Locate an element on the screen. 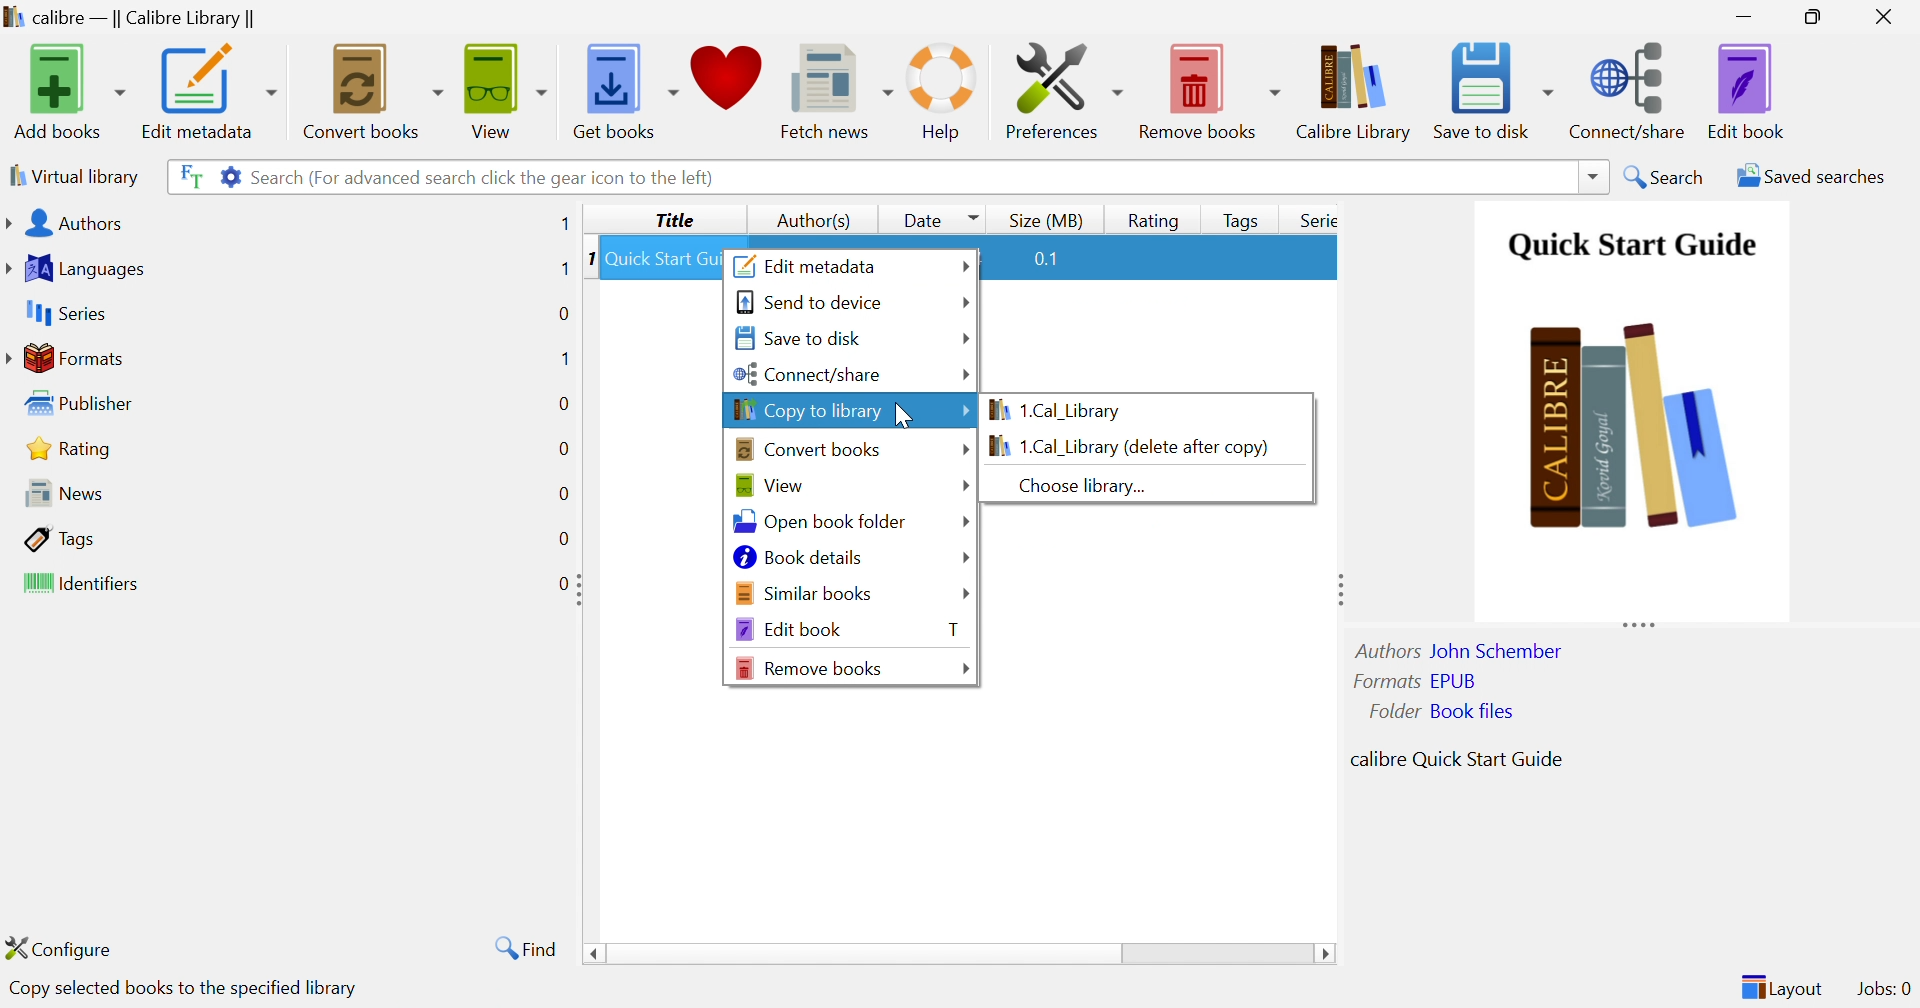  Find is located at coordinates (528, 948).